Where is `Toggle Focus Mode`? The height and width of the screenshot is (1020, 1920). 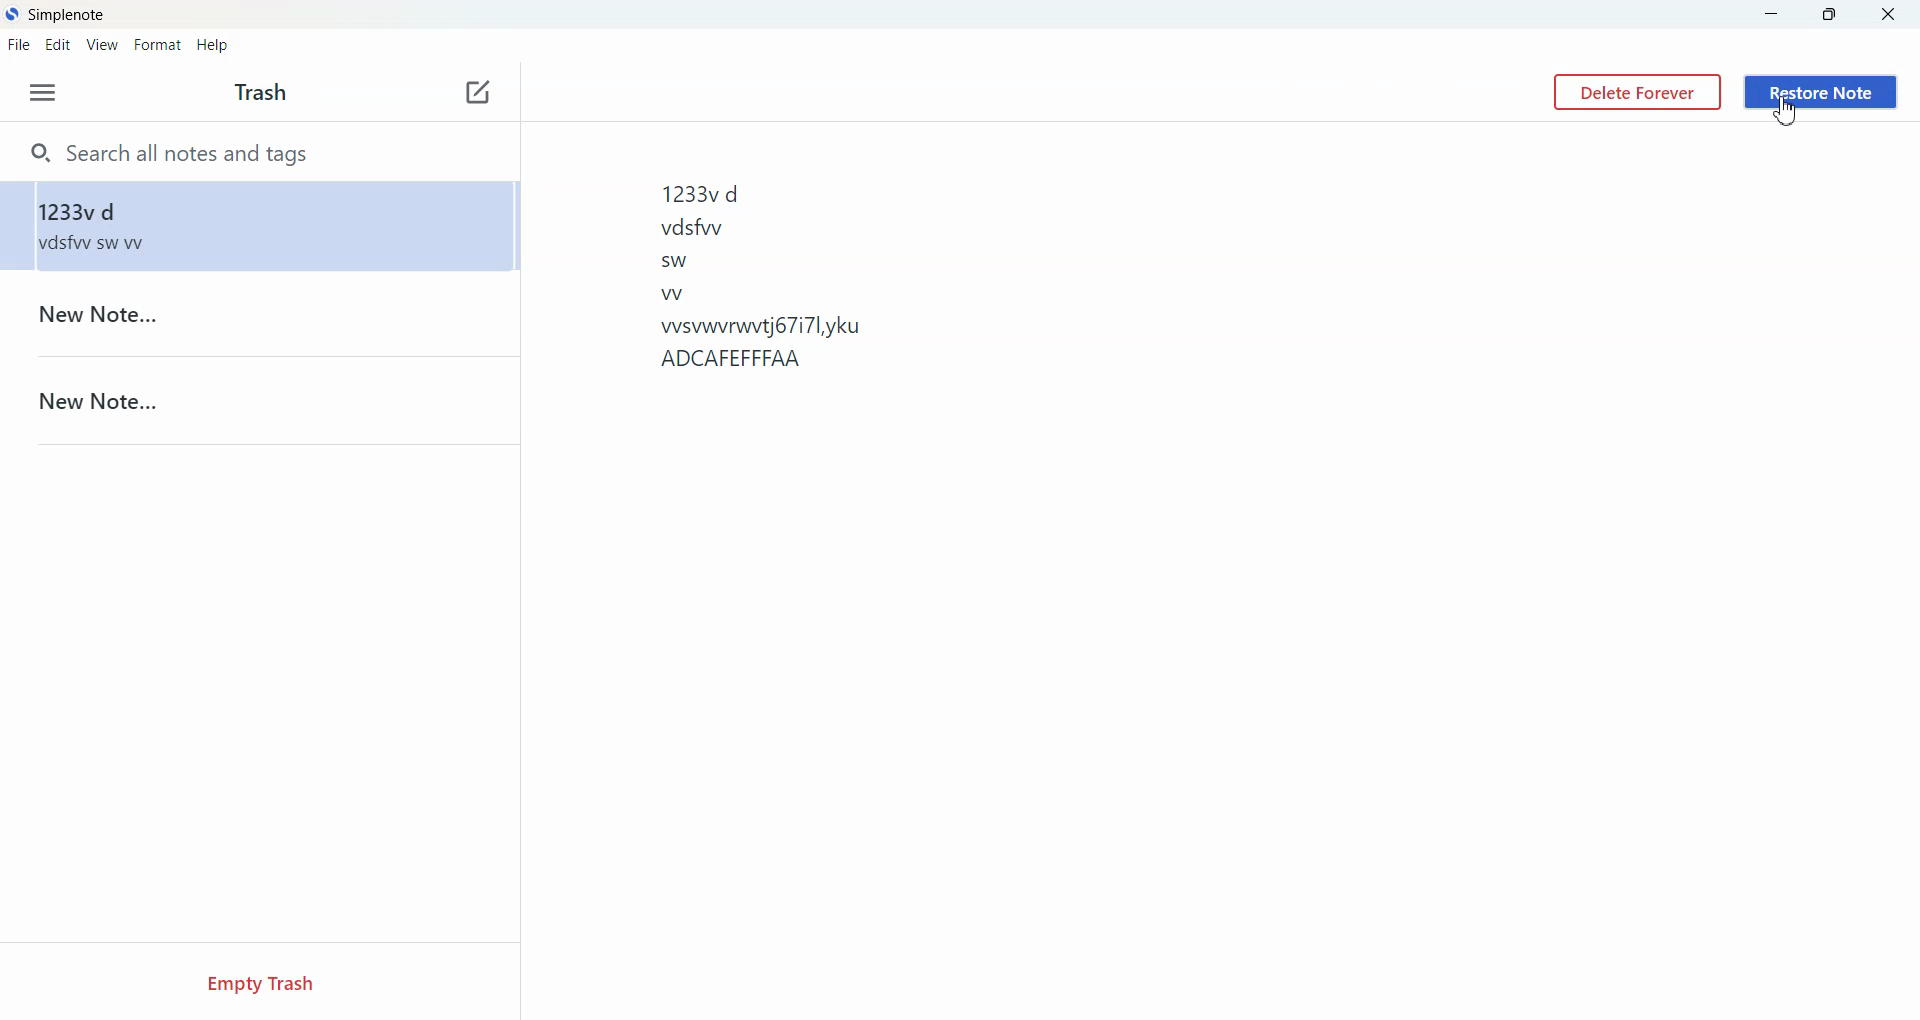 Toggle Focus Mode is located at coordinates (563, 94).